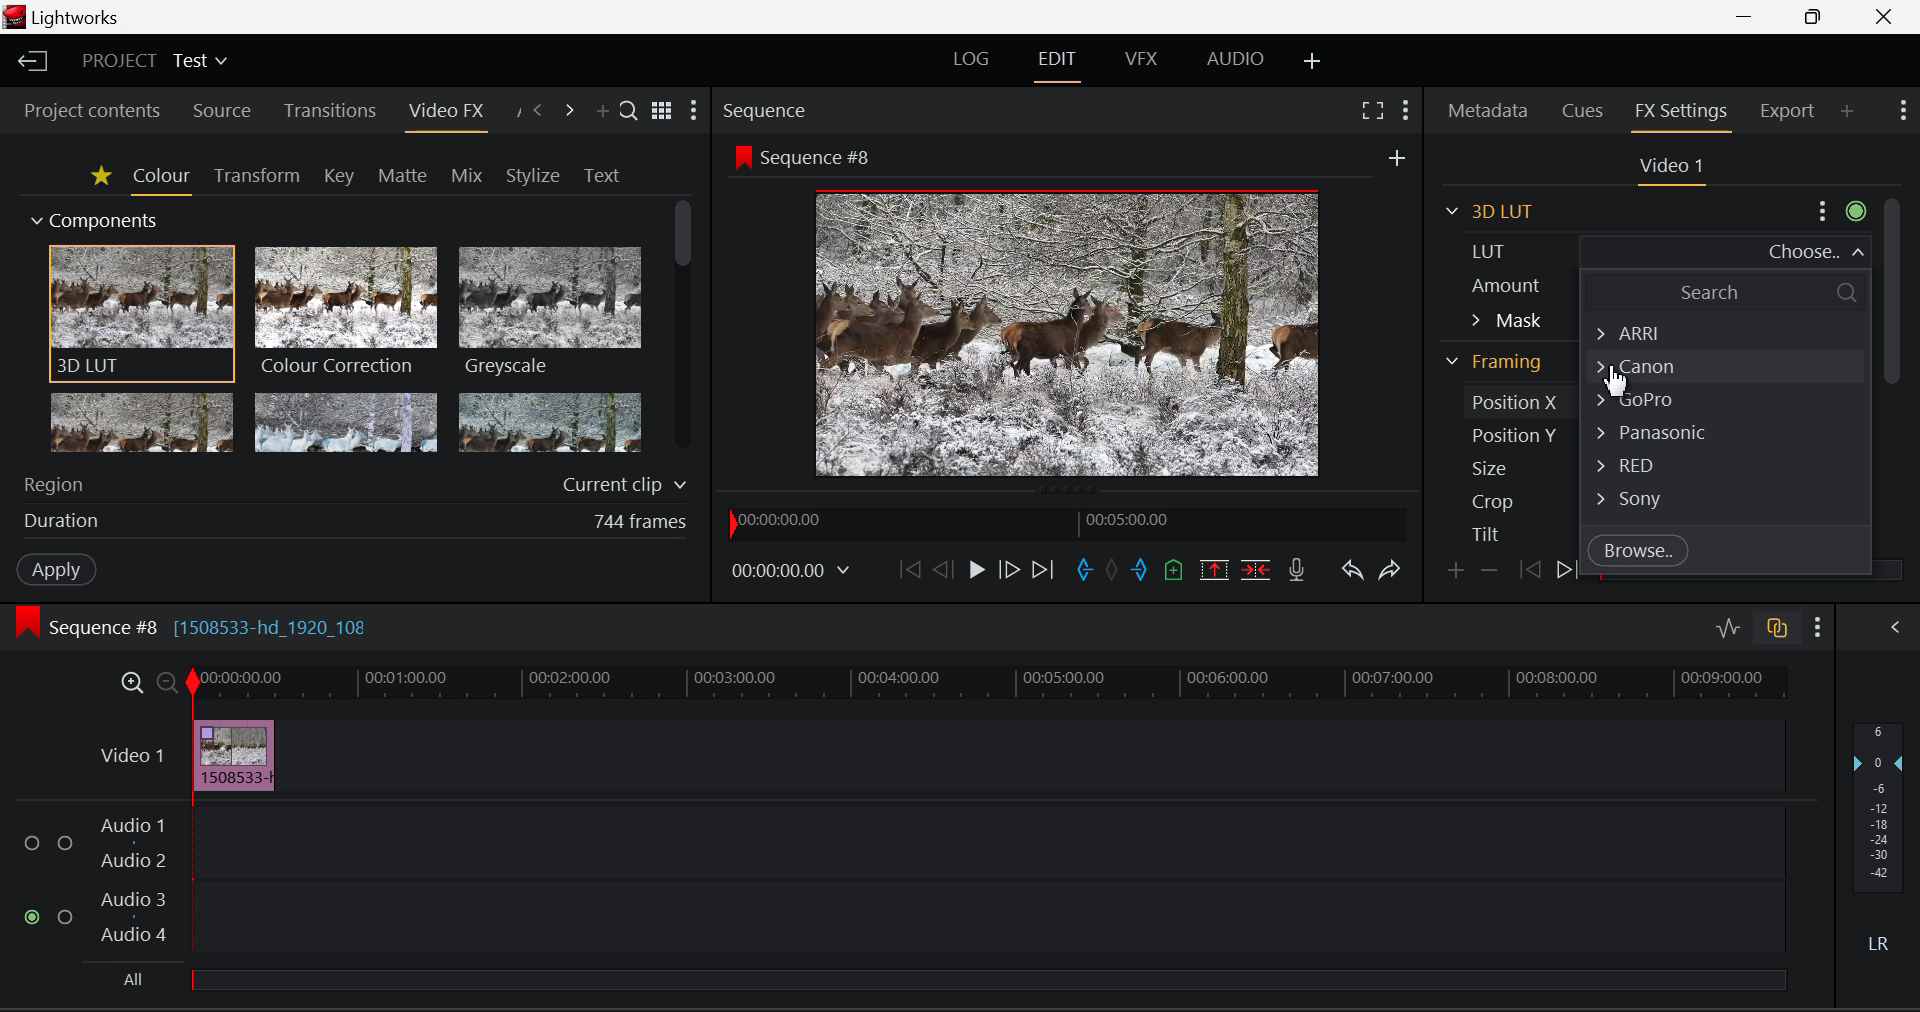 Image resolution: width=1920 pixels, height=1012 pixels. I want to click on EDIT Layout, so click(1055, 64).